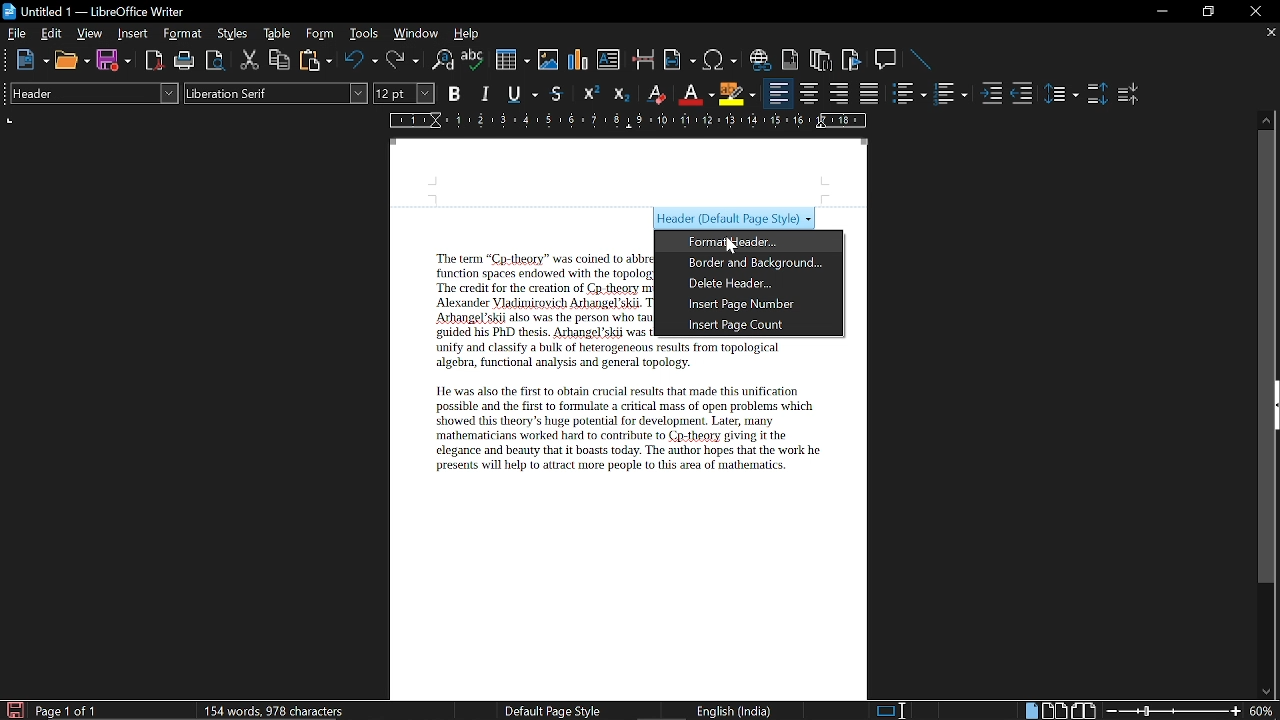 The height and width of the screenshot is (720, 1280). Describe the element at coordinates (695, 94) in the screenshot. I see `Underline` at that location.